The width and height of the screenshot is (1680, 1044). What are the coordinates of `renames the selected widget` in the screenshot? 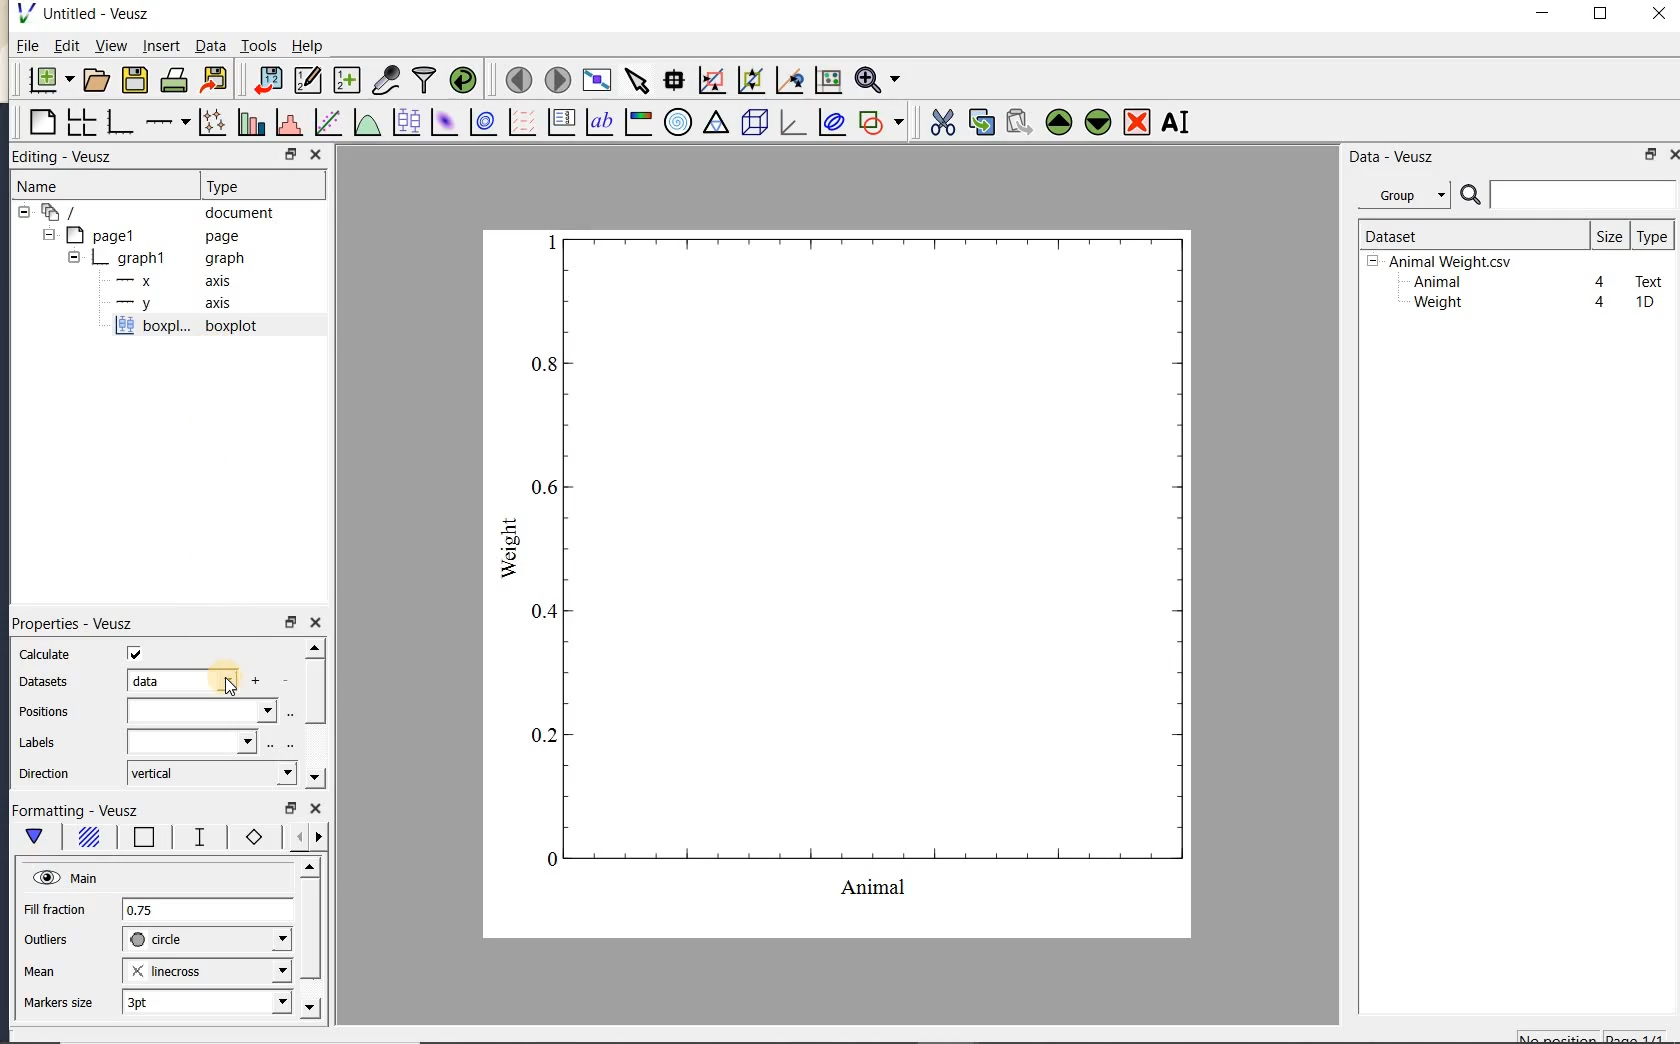 It's located at (1174, 122).